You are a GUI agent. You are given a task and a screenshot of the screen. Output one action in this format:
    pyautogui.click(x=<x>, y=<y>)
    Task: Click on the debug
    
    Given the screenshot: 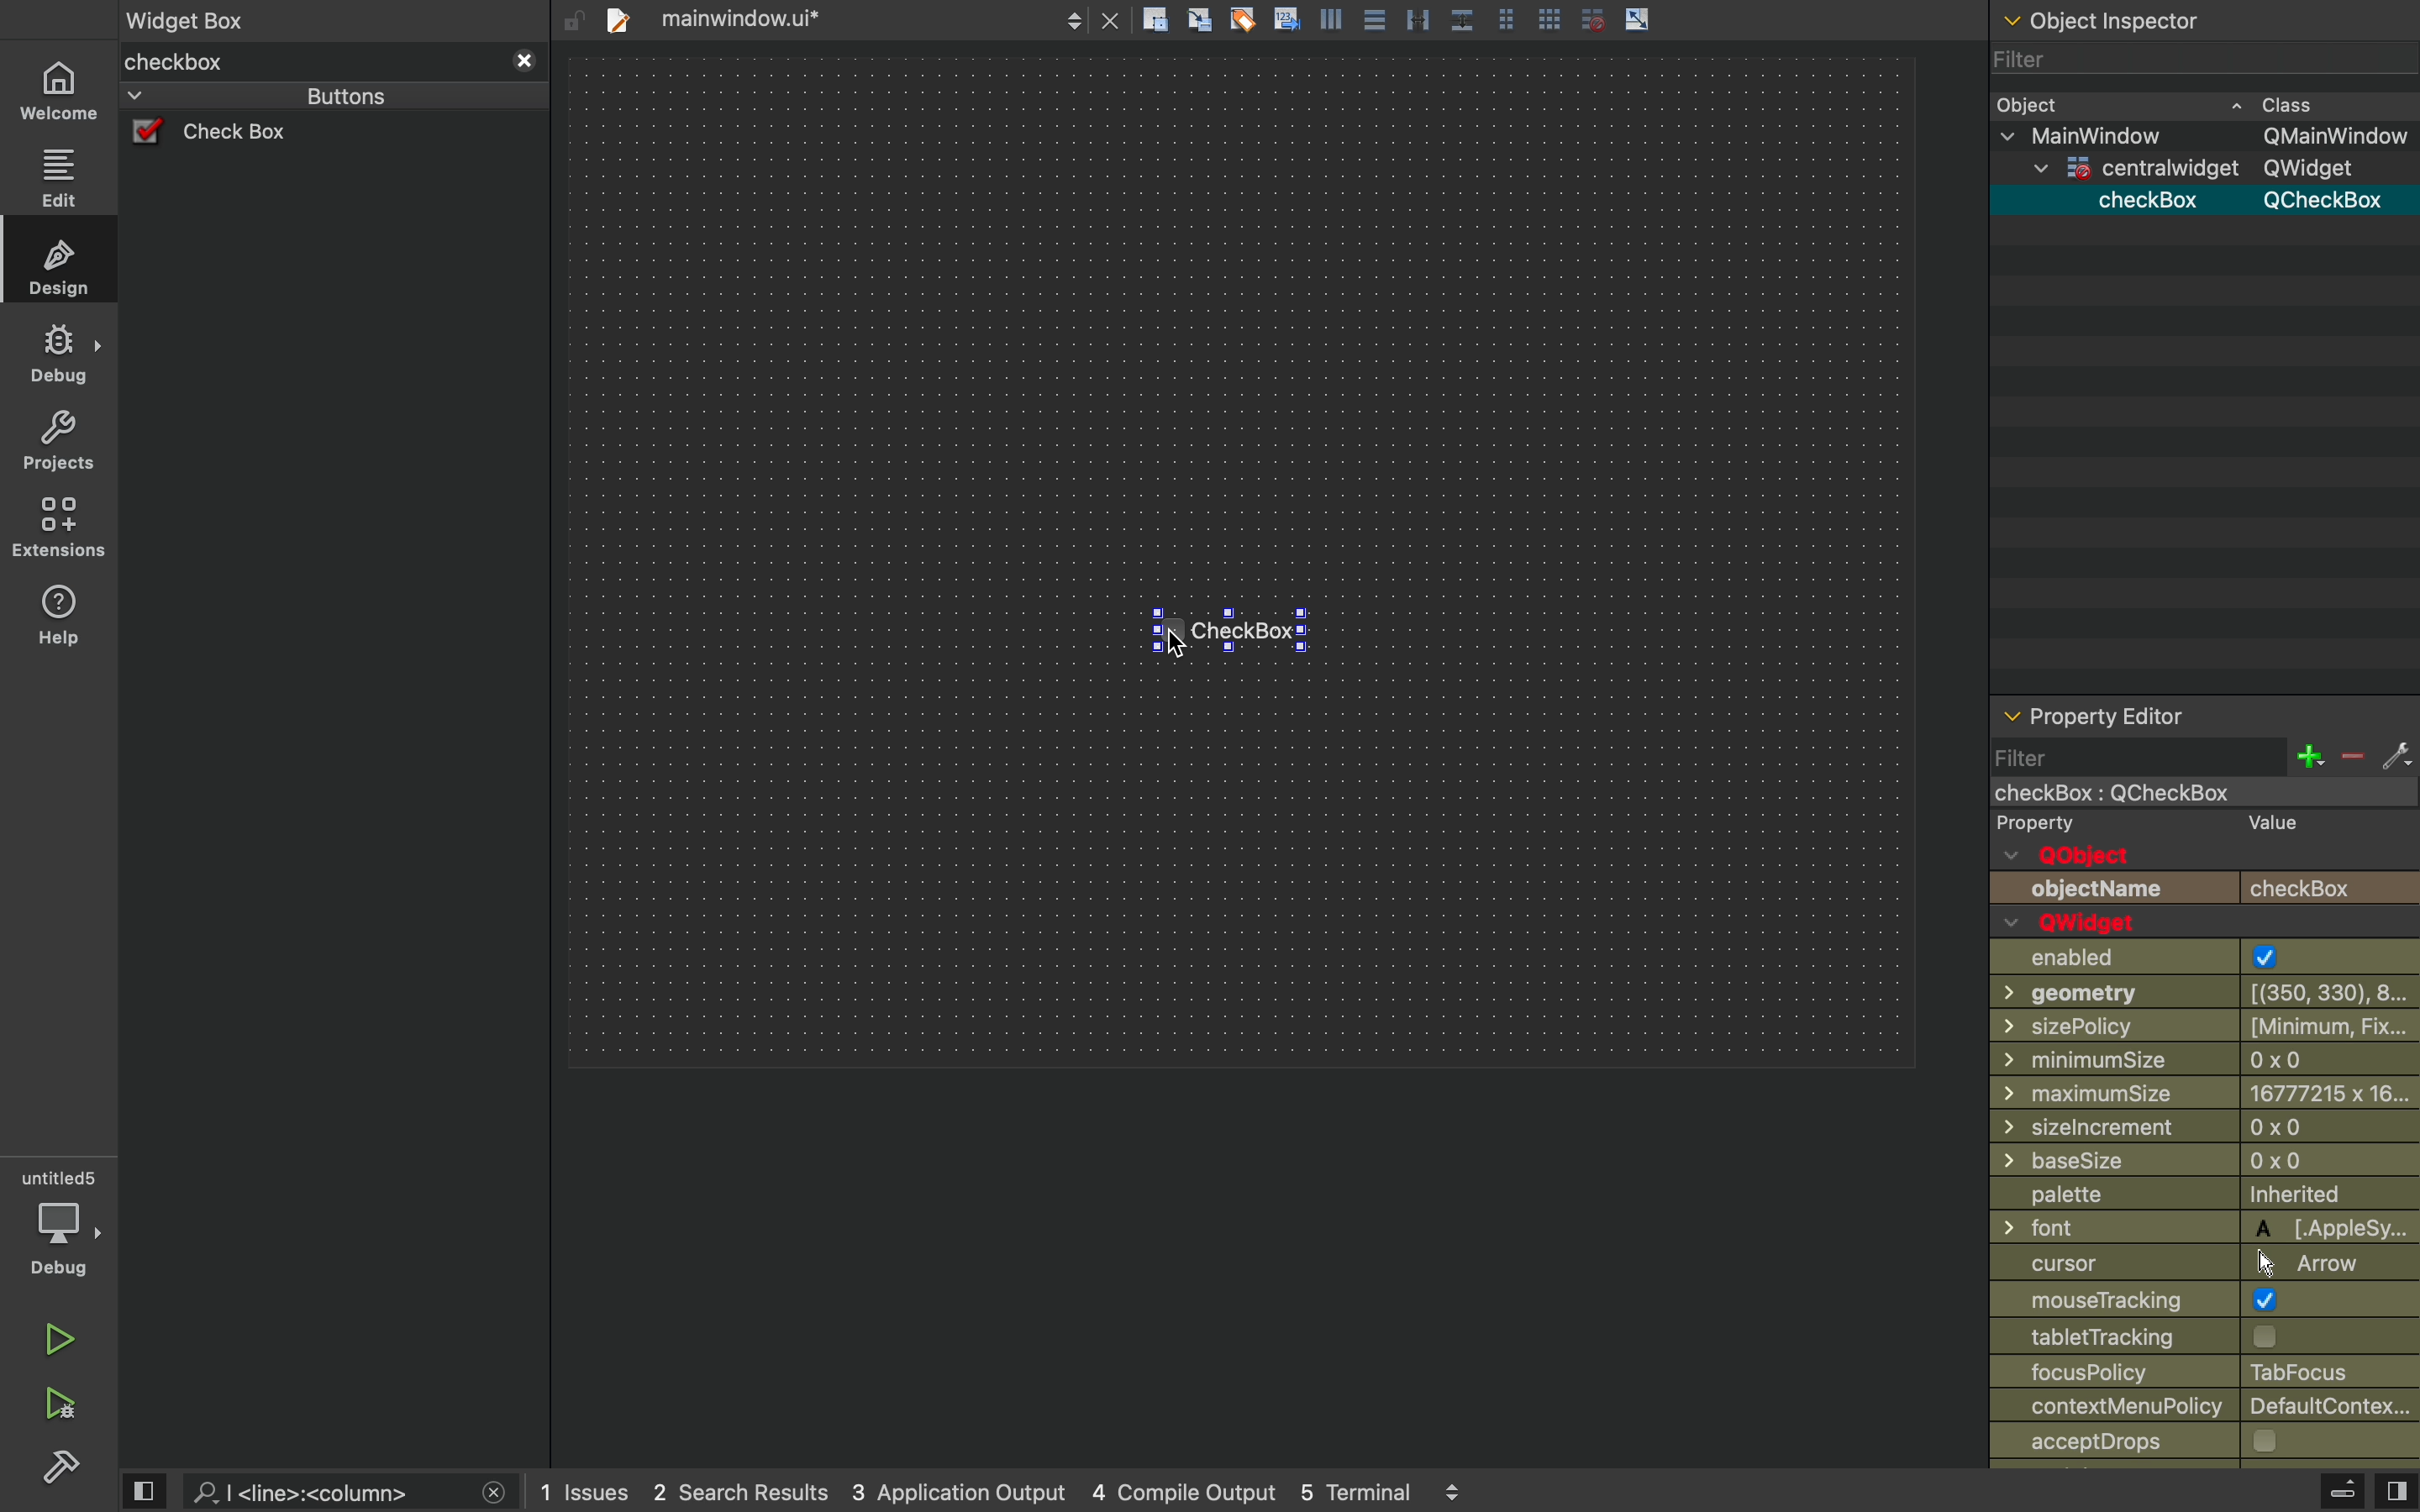 What is the action you would take?
    pyautogui.click(x=60, y=1222)
    